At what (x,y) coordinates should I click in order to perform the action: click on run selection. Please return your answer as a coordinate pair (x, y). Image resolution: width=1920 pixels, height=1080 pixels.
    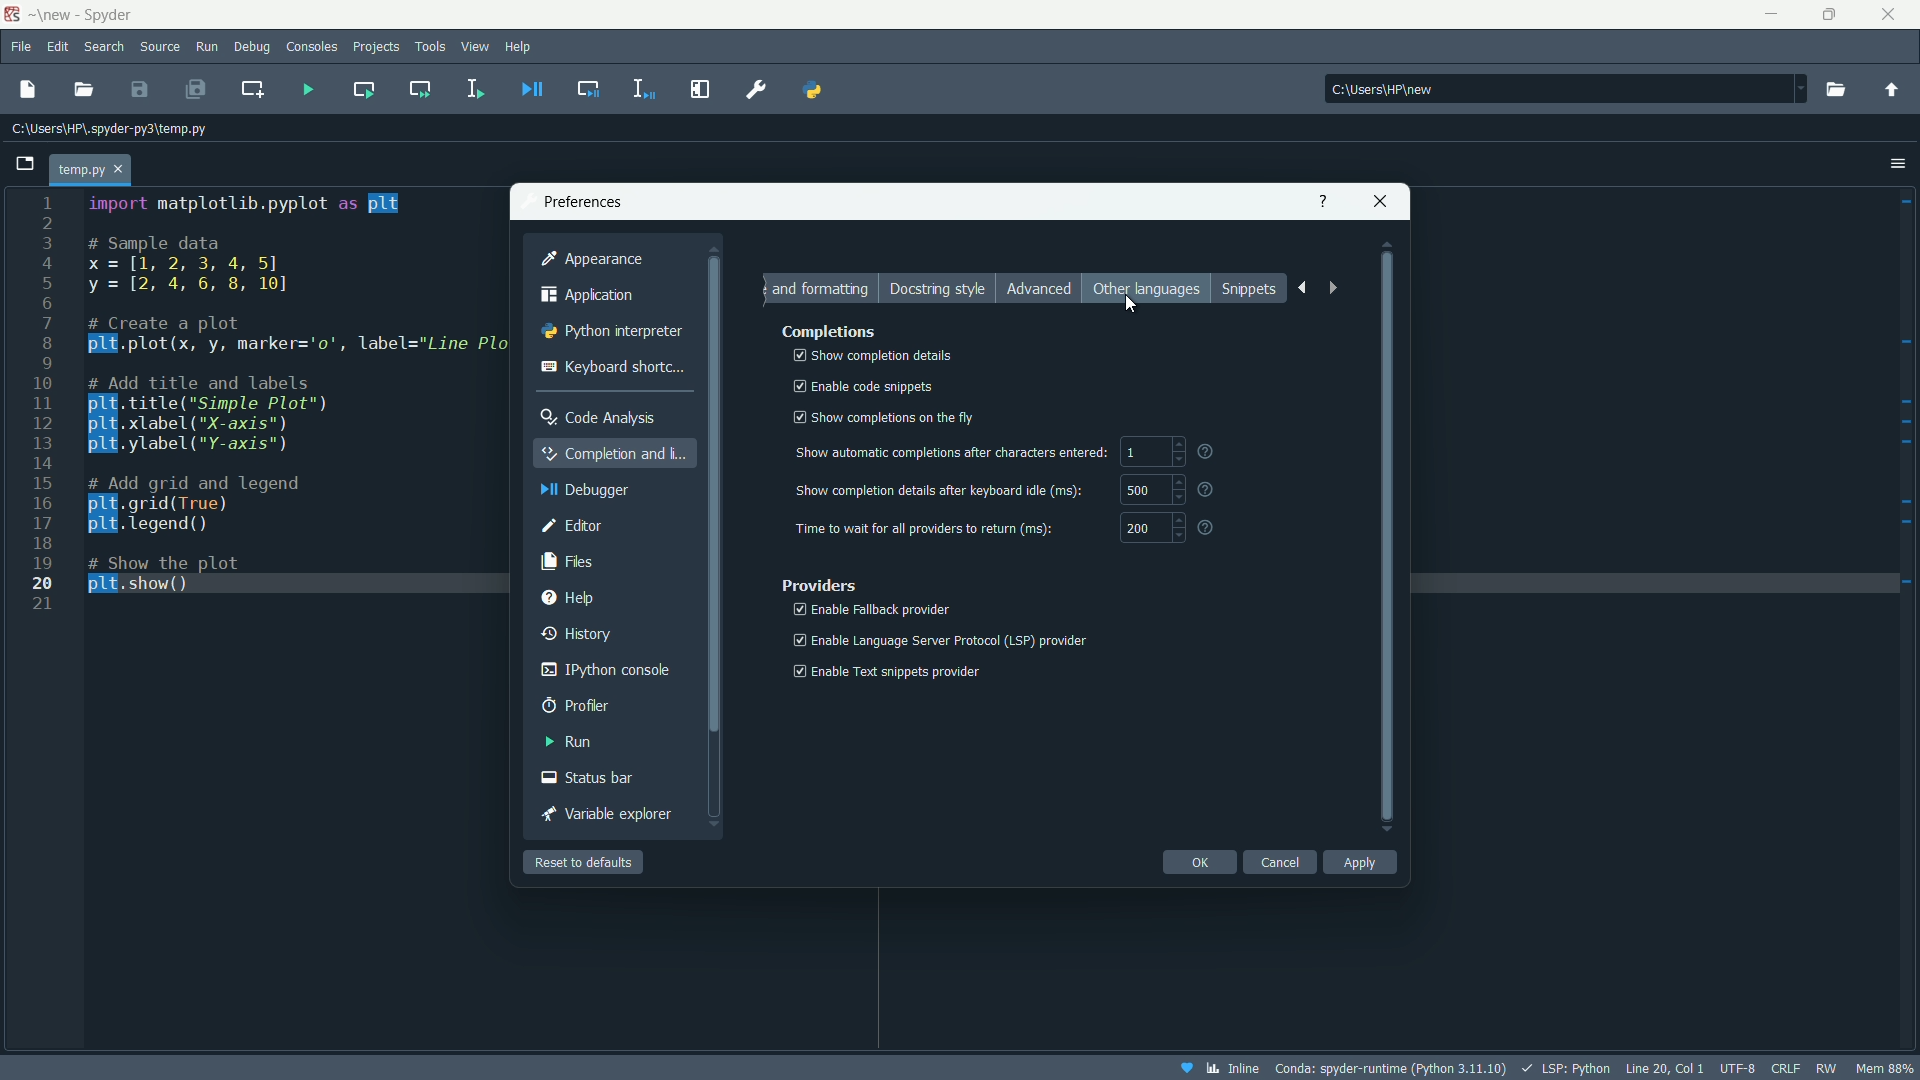
    Looking at the image, I should click on (473, 89).